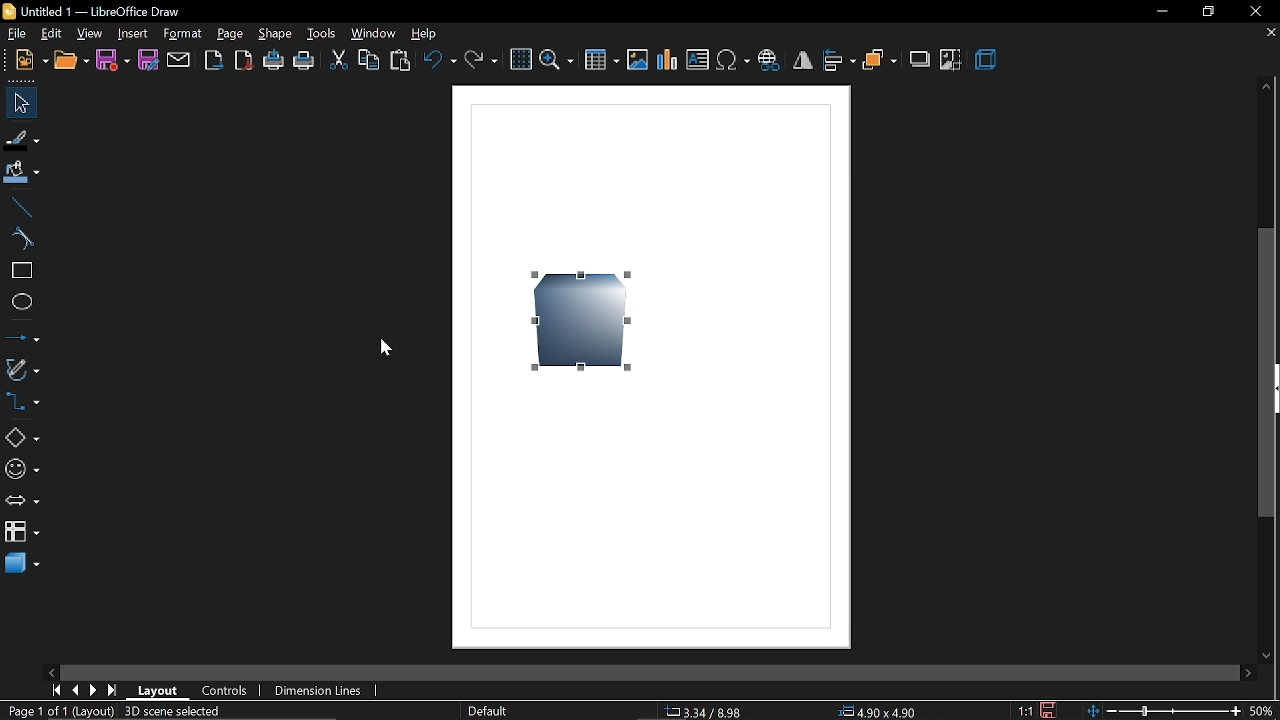 The height and width of the screenshot is (720, 1280). I want to click on grid, so click(521, 60).